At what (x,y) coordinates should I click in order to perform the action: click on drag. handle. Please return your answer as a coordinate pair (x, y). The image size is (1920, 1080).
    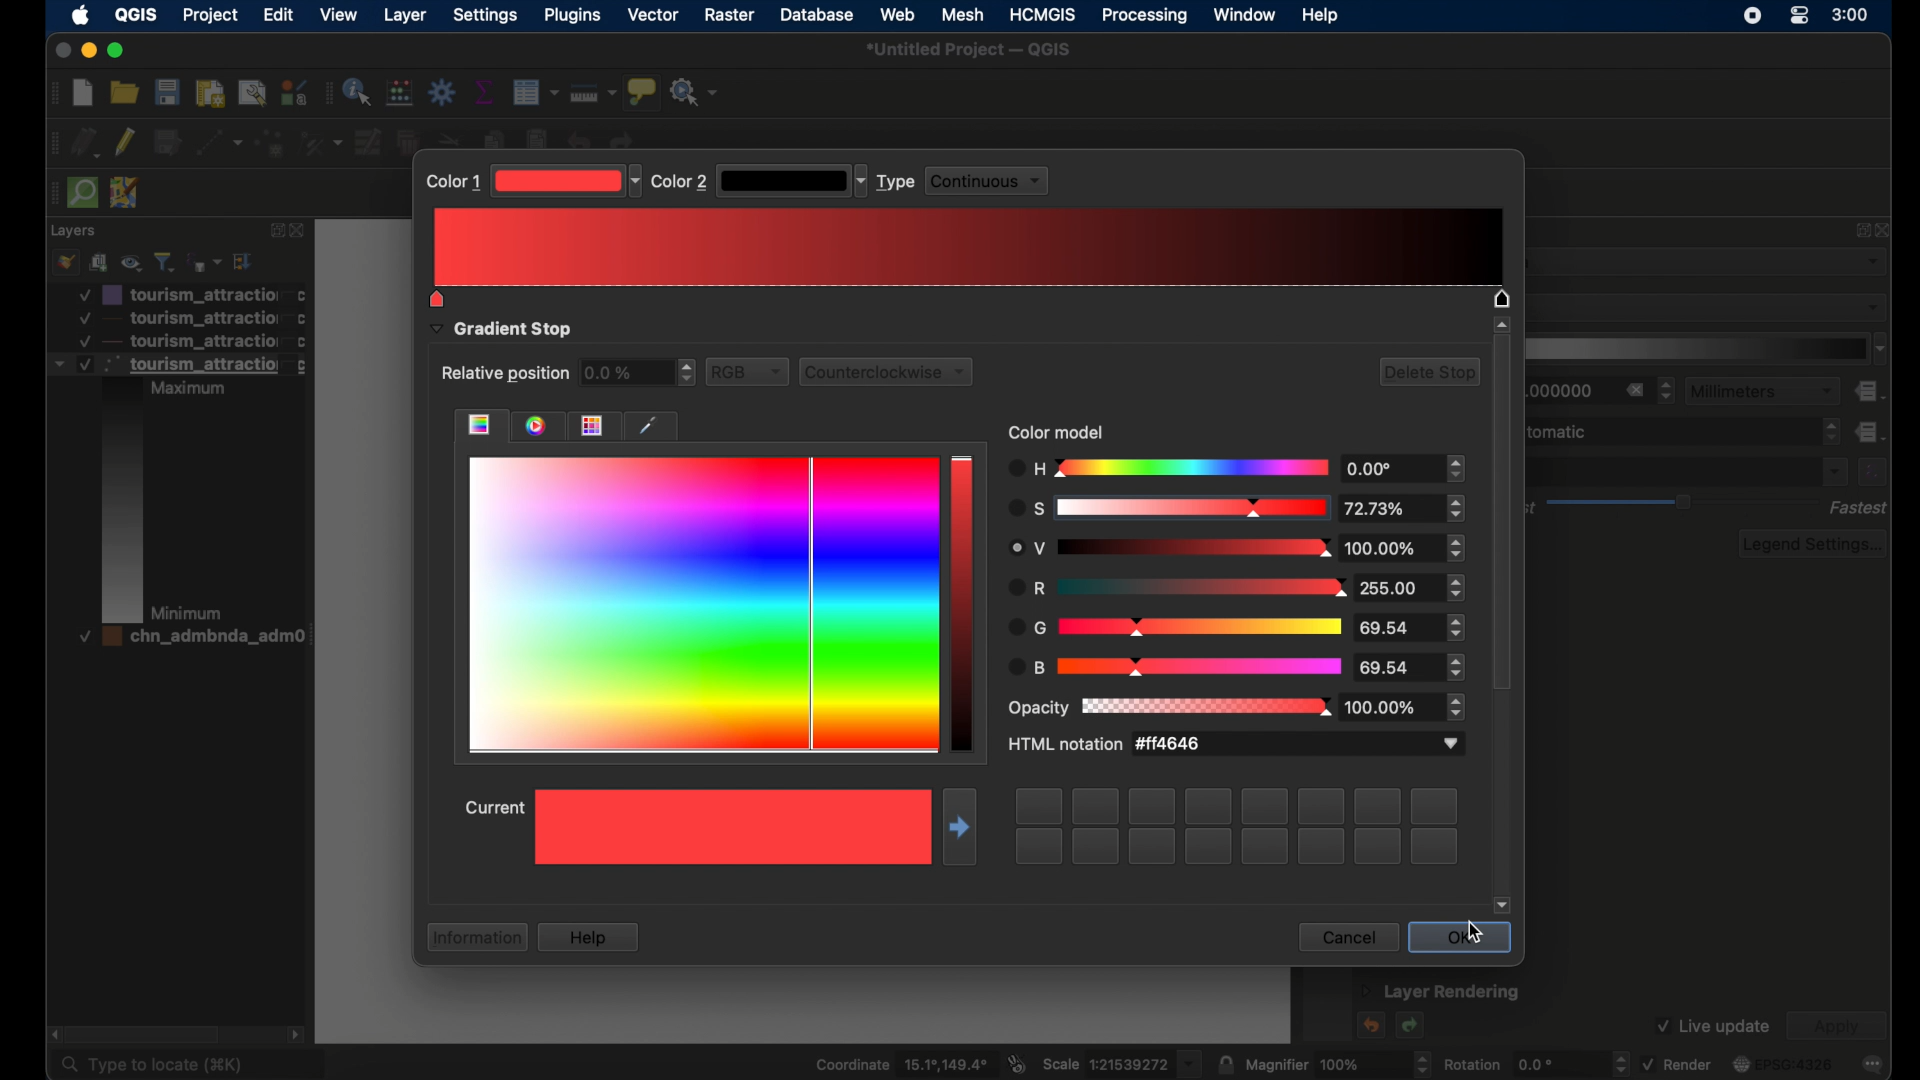
    Looking at the image, I should click on (324, 94).